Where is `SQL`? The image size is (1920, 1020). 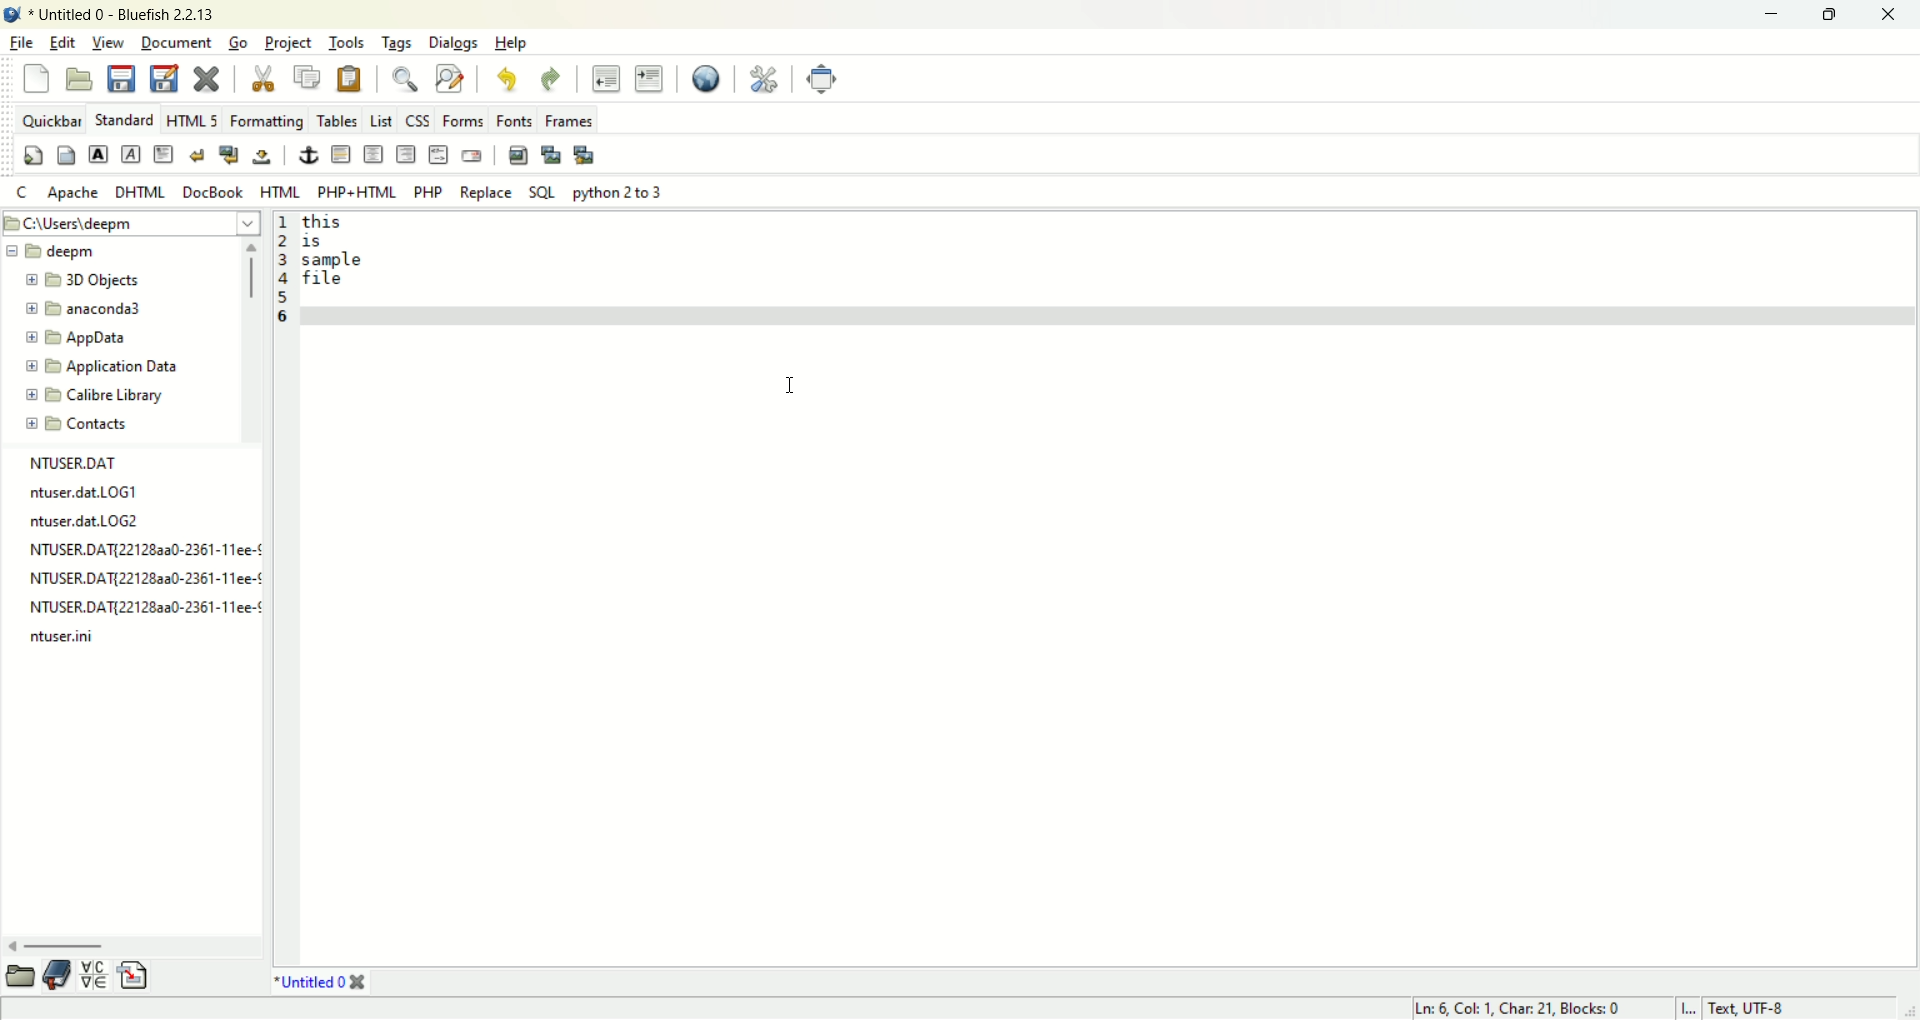 SQL is located at coordinates (543, 194).